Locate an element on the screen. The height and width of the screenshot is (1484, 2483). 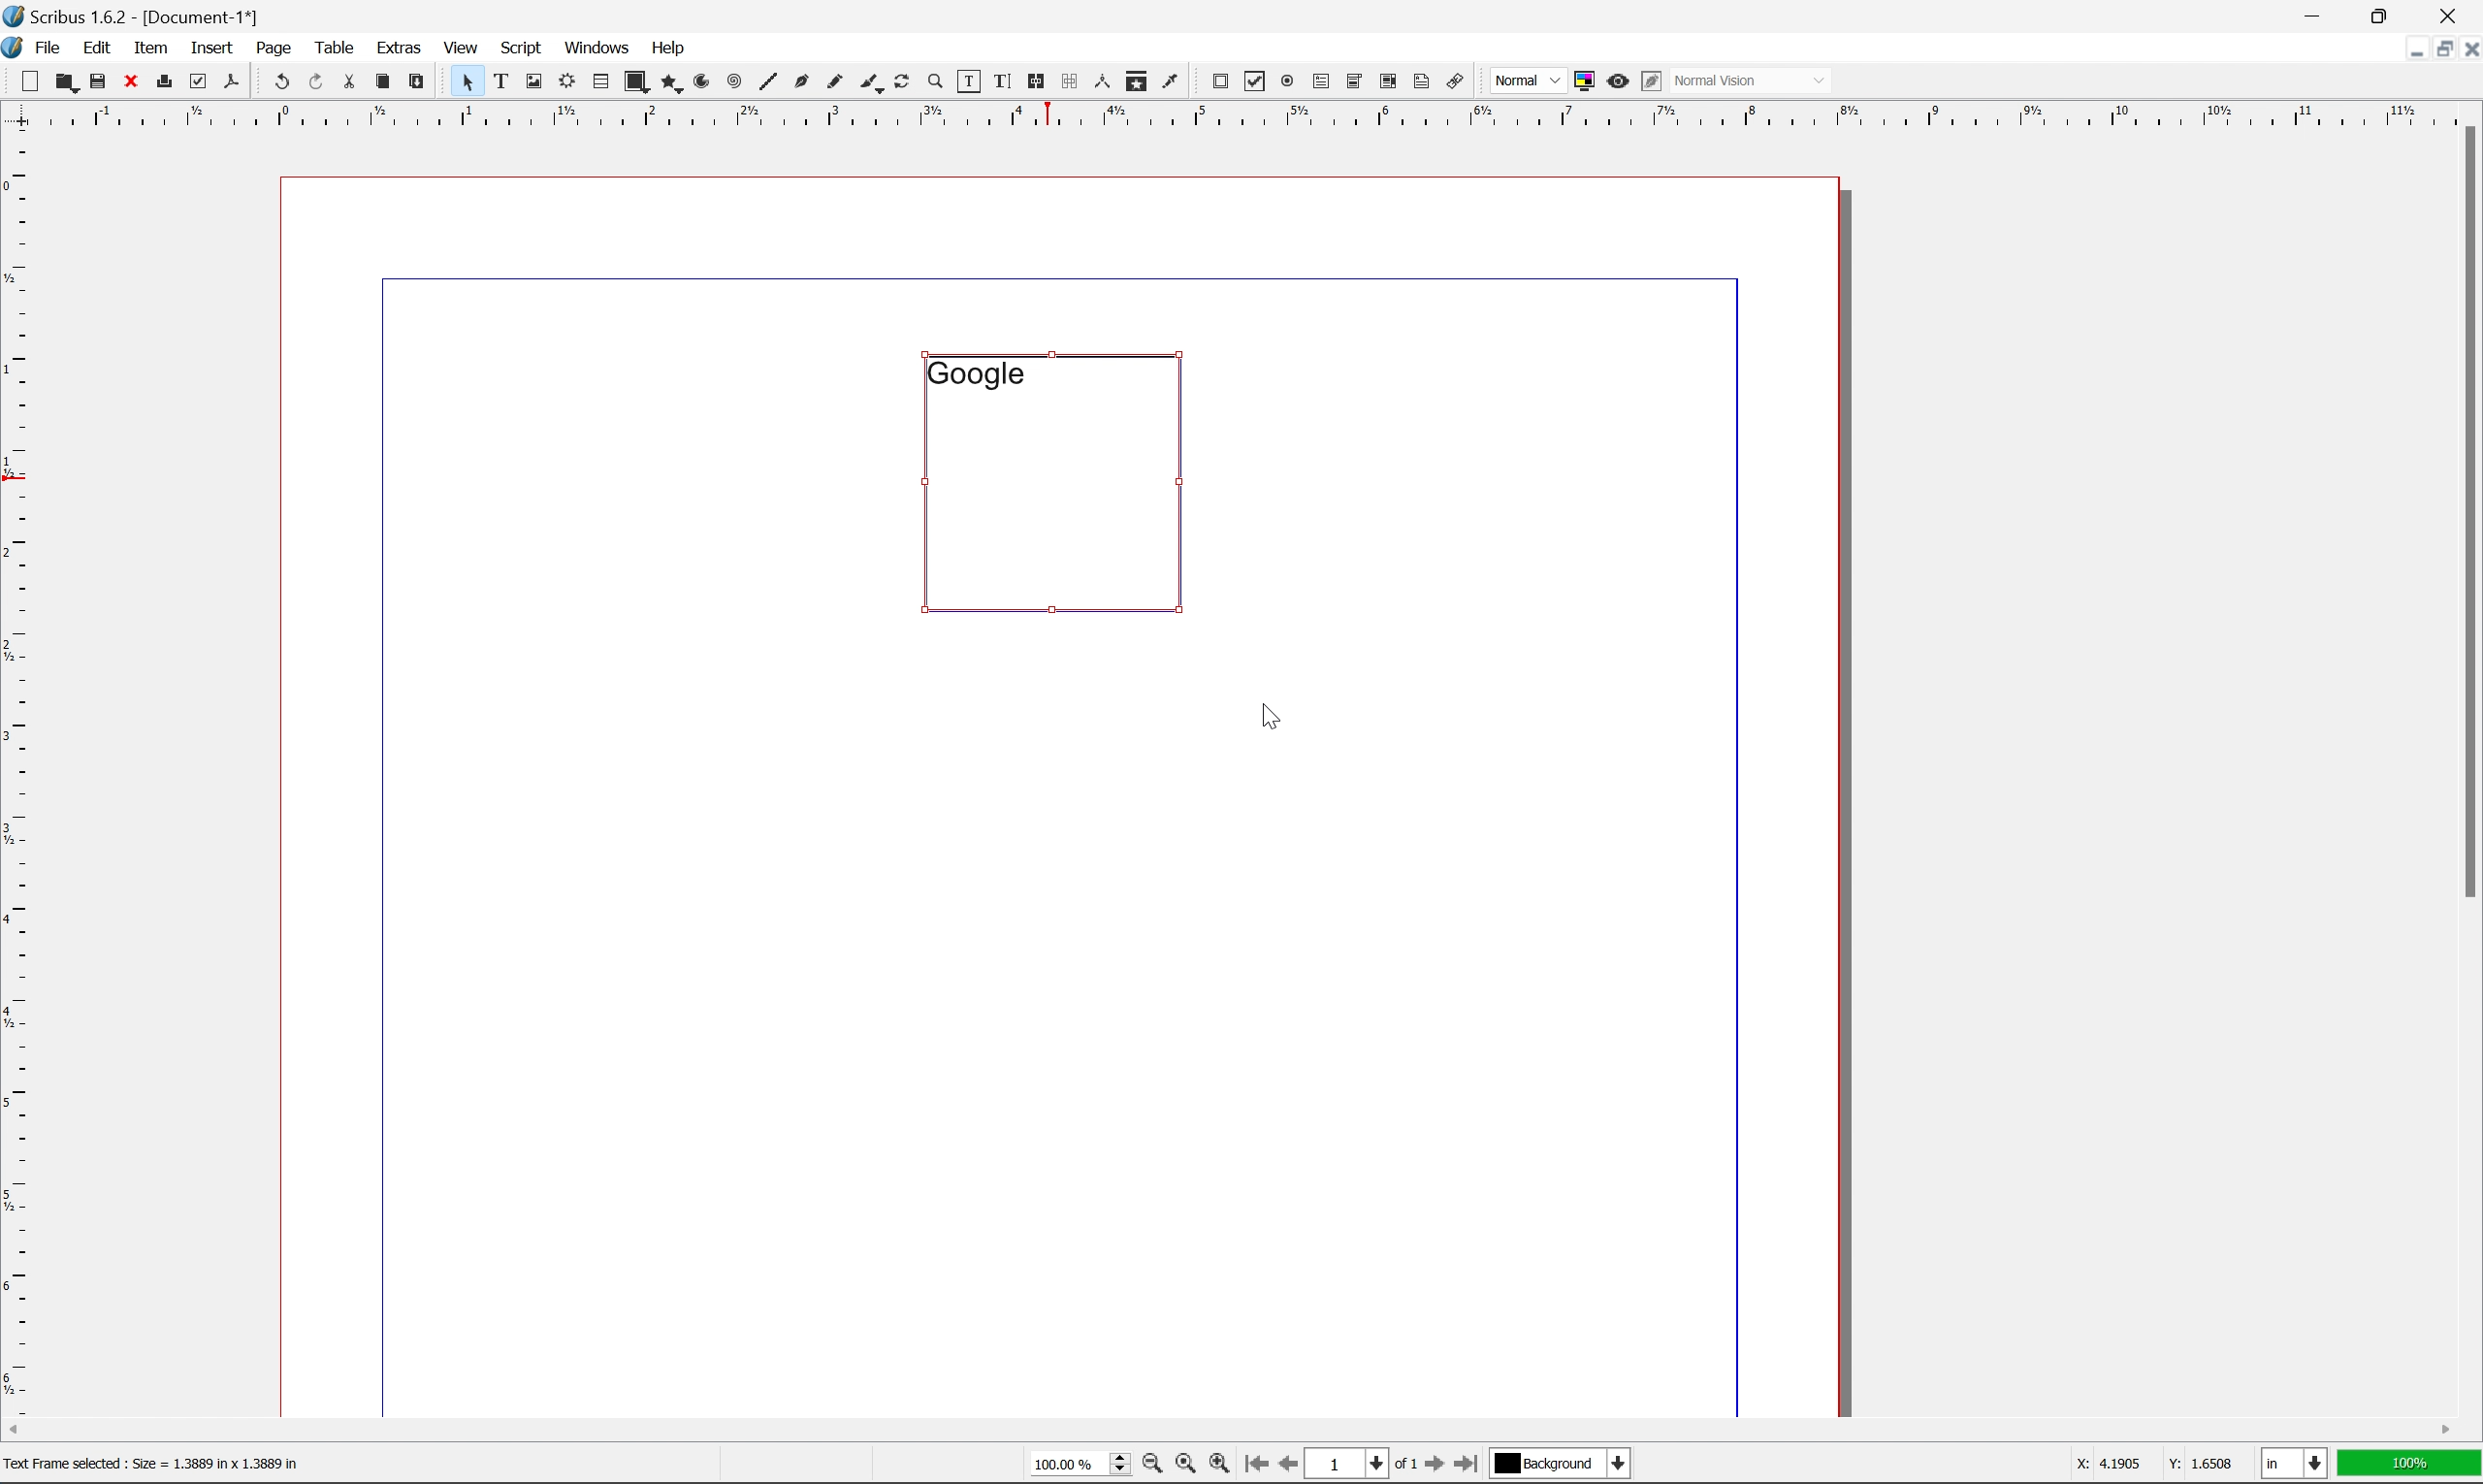
100% is located at coordinates (2410, 1464).